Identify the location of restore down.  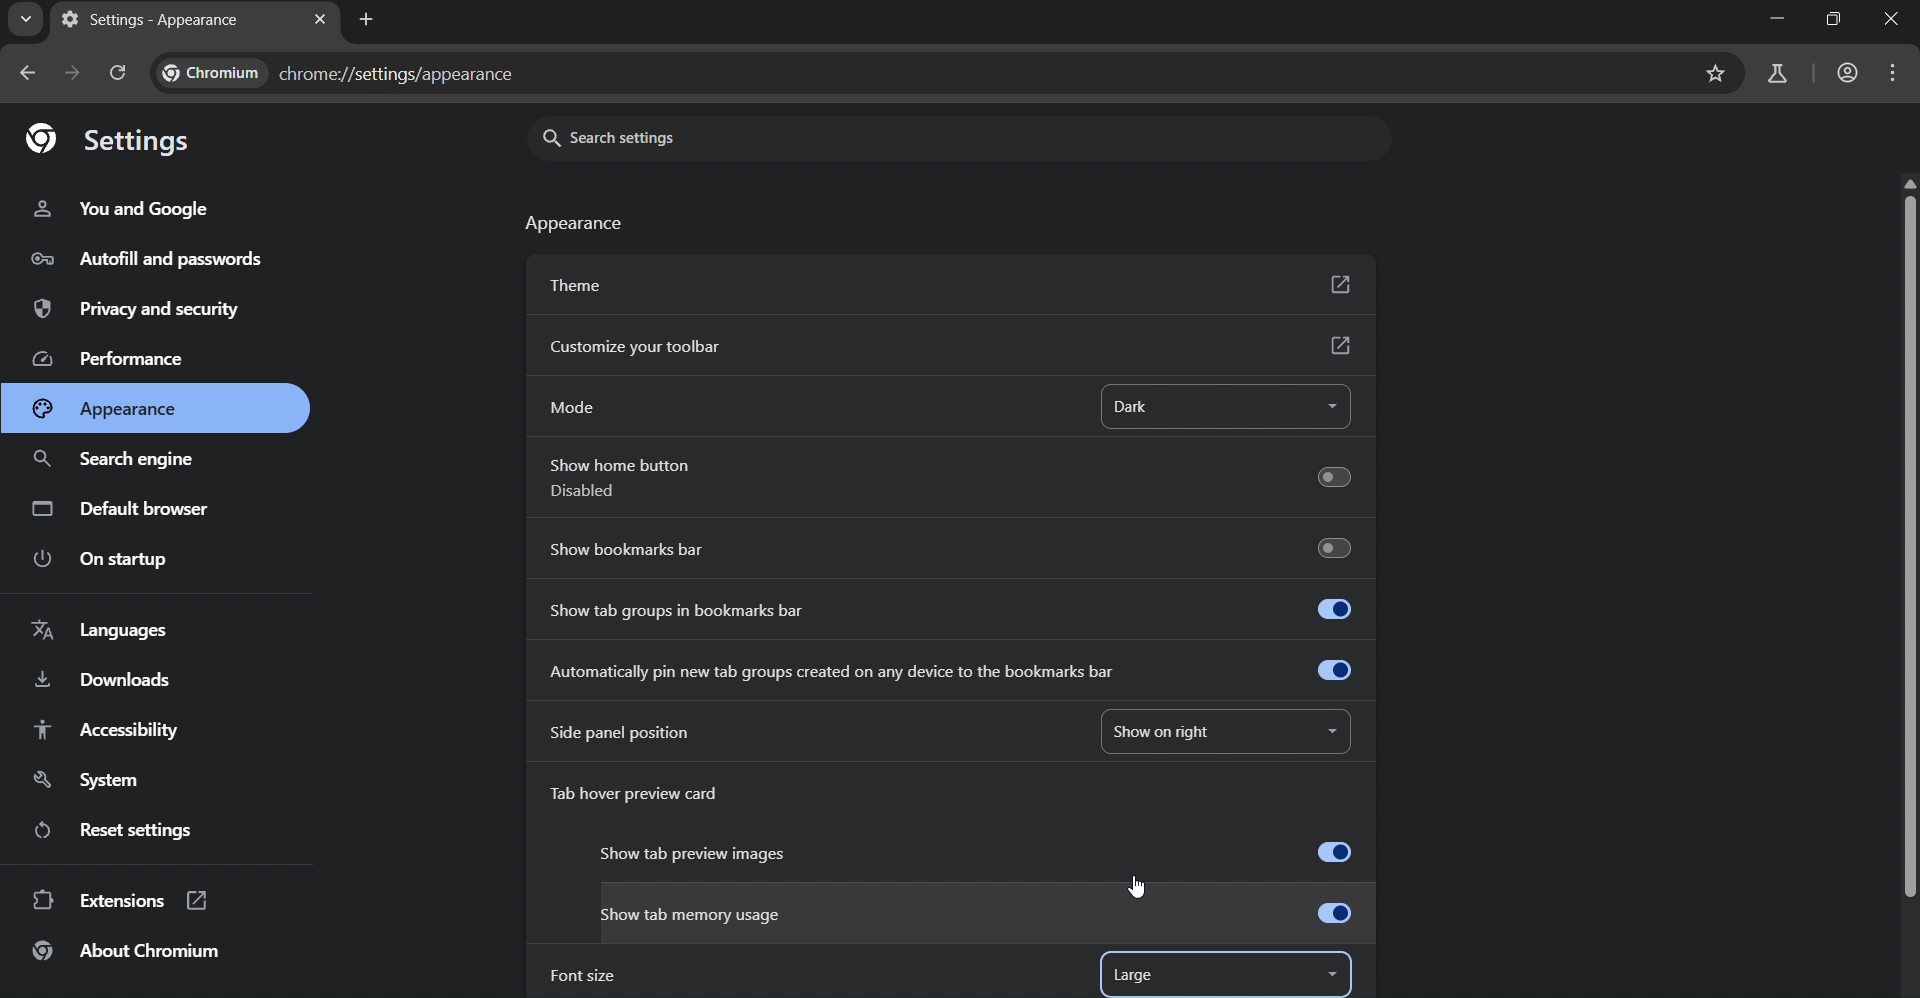
(1834, 18).